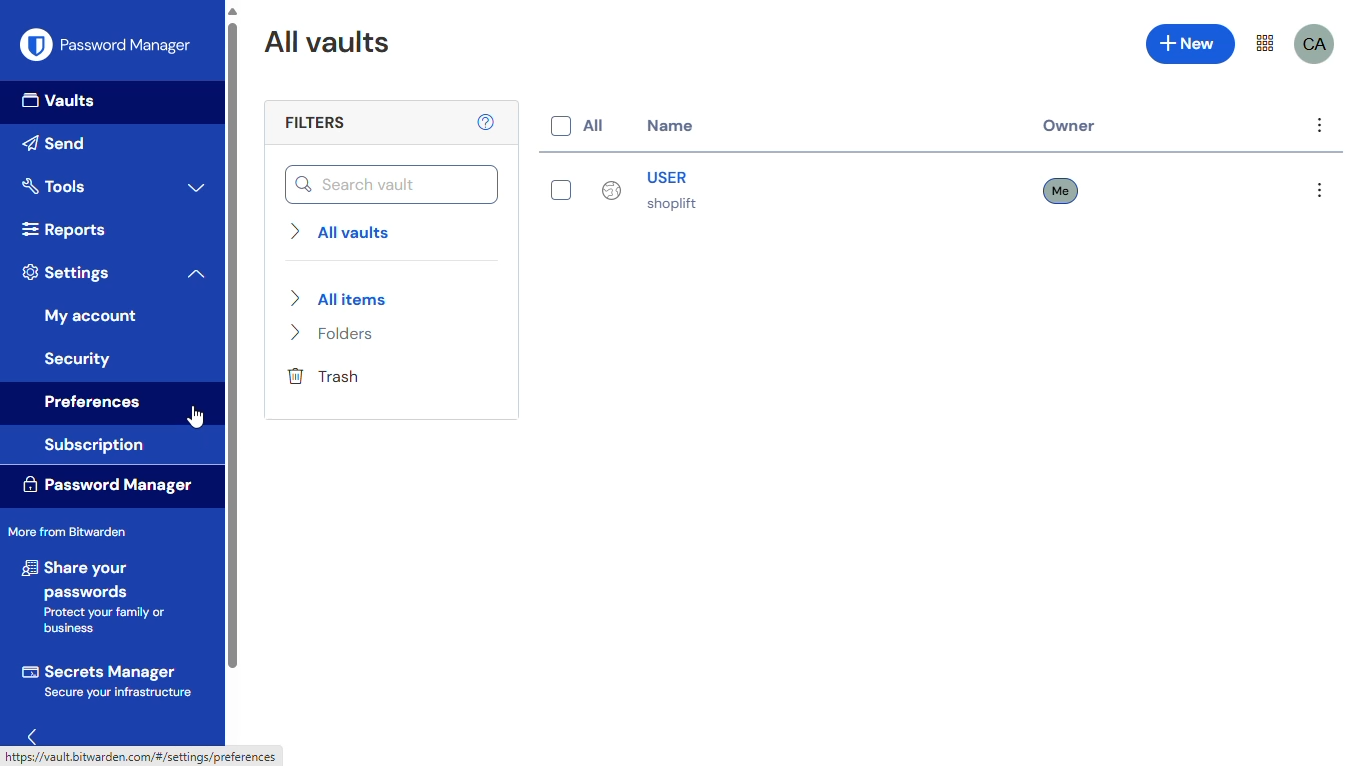  I want to click on tools, so click(54, 185).